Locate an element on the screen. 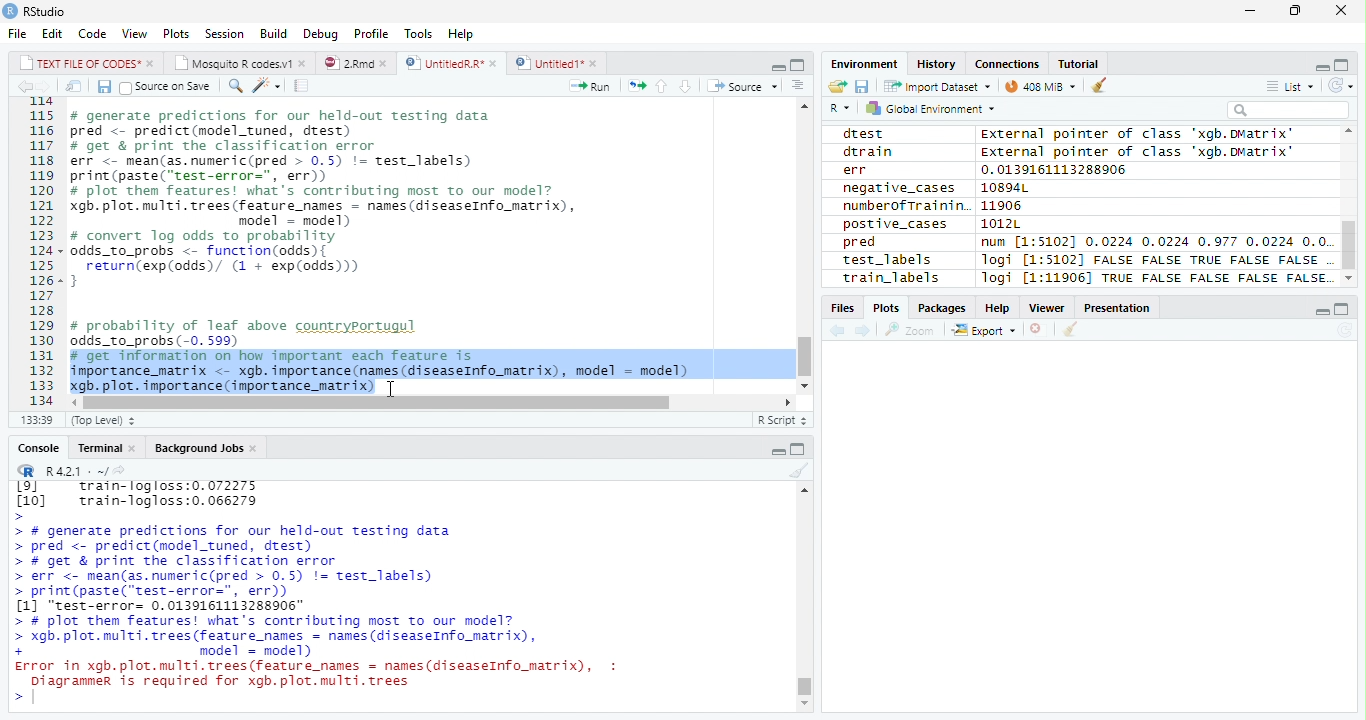  TEXT FILE OF CODES"  is located at coordinates (86, 63).